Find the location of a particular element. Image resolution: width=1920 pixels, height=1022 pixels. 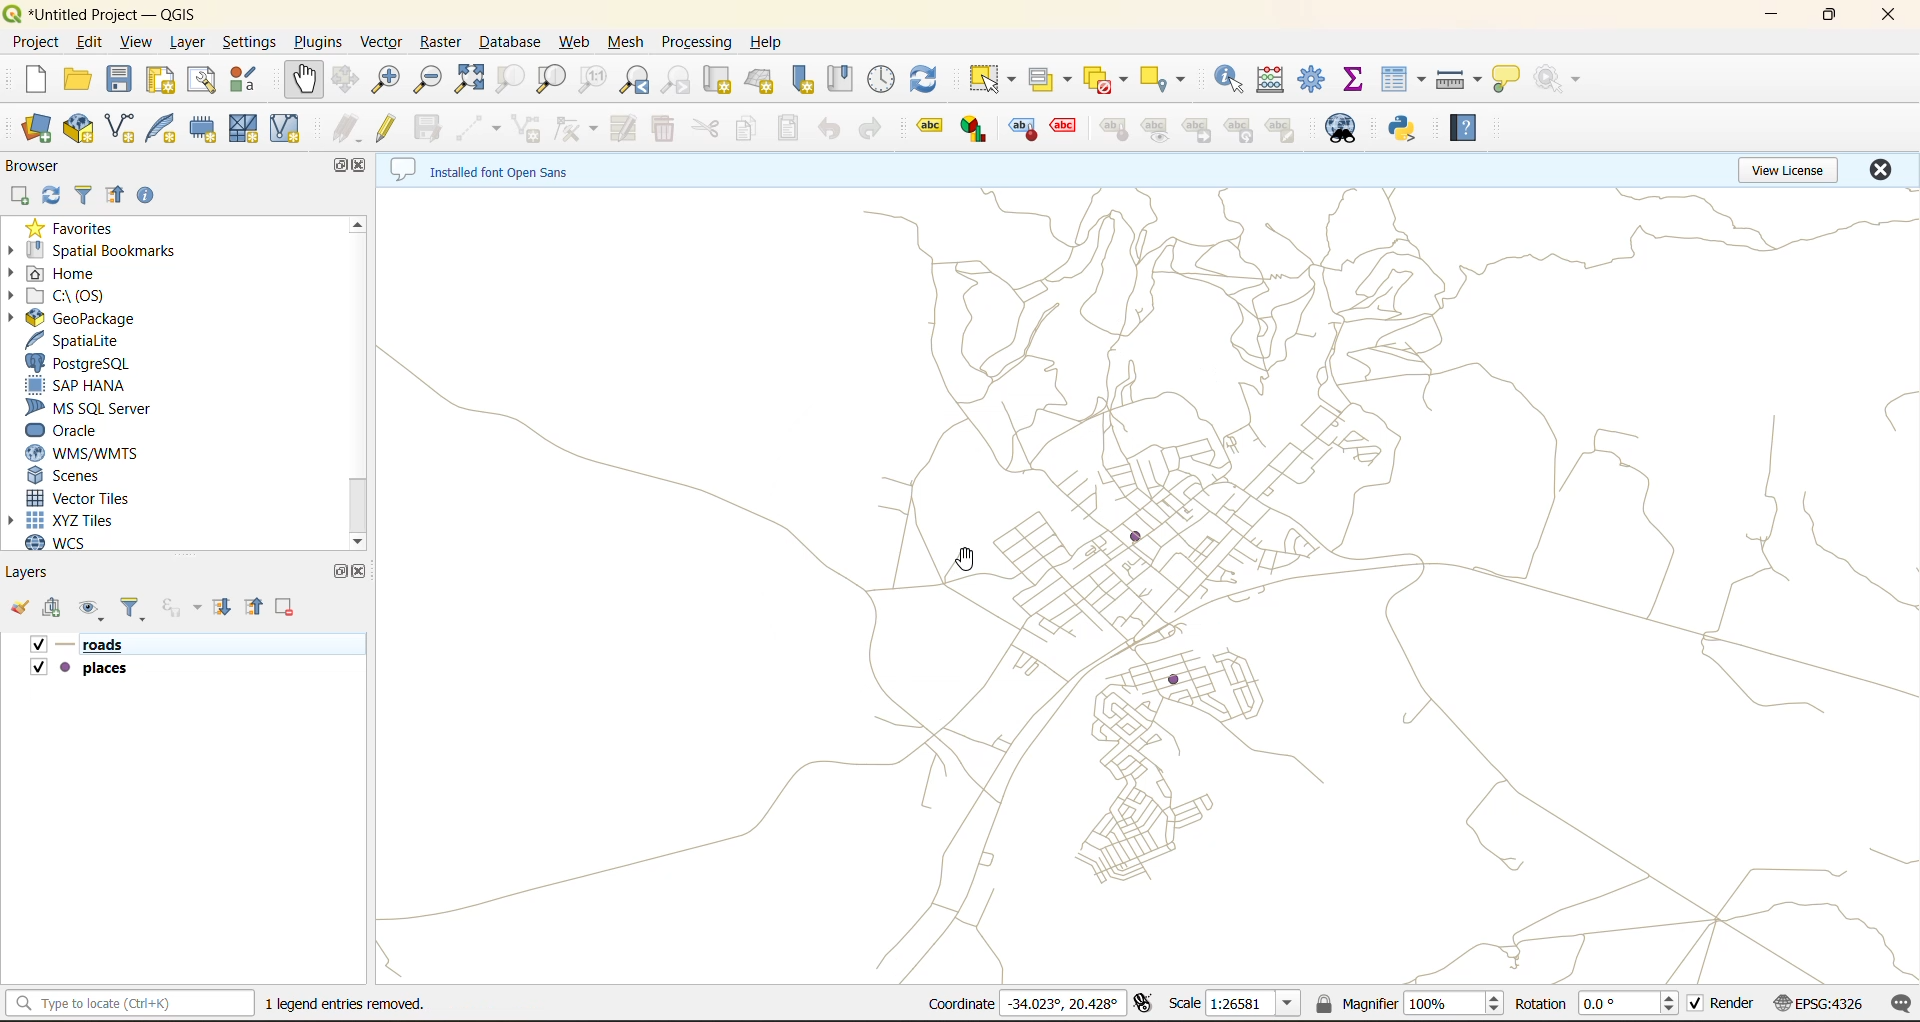

close is located at coordinates (1884, 15).